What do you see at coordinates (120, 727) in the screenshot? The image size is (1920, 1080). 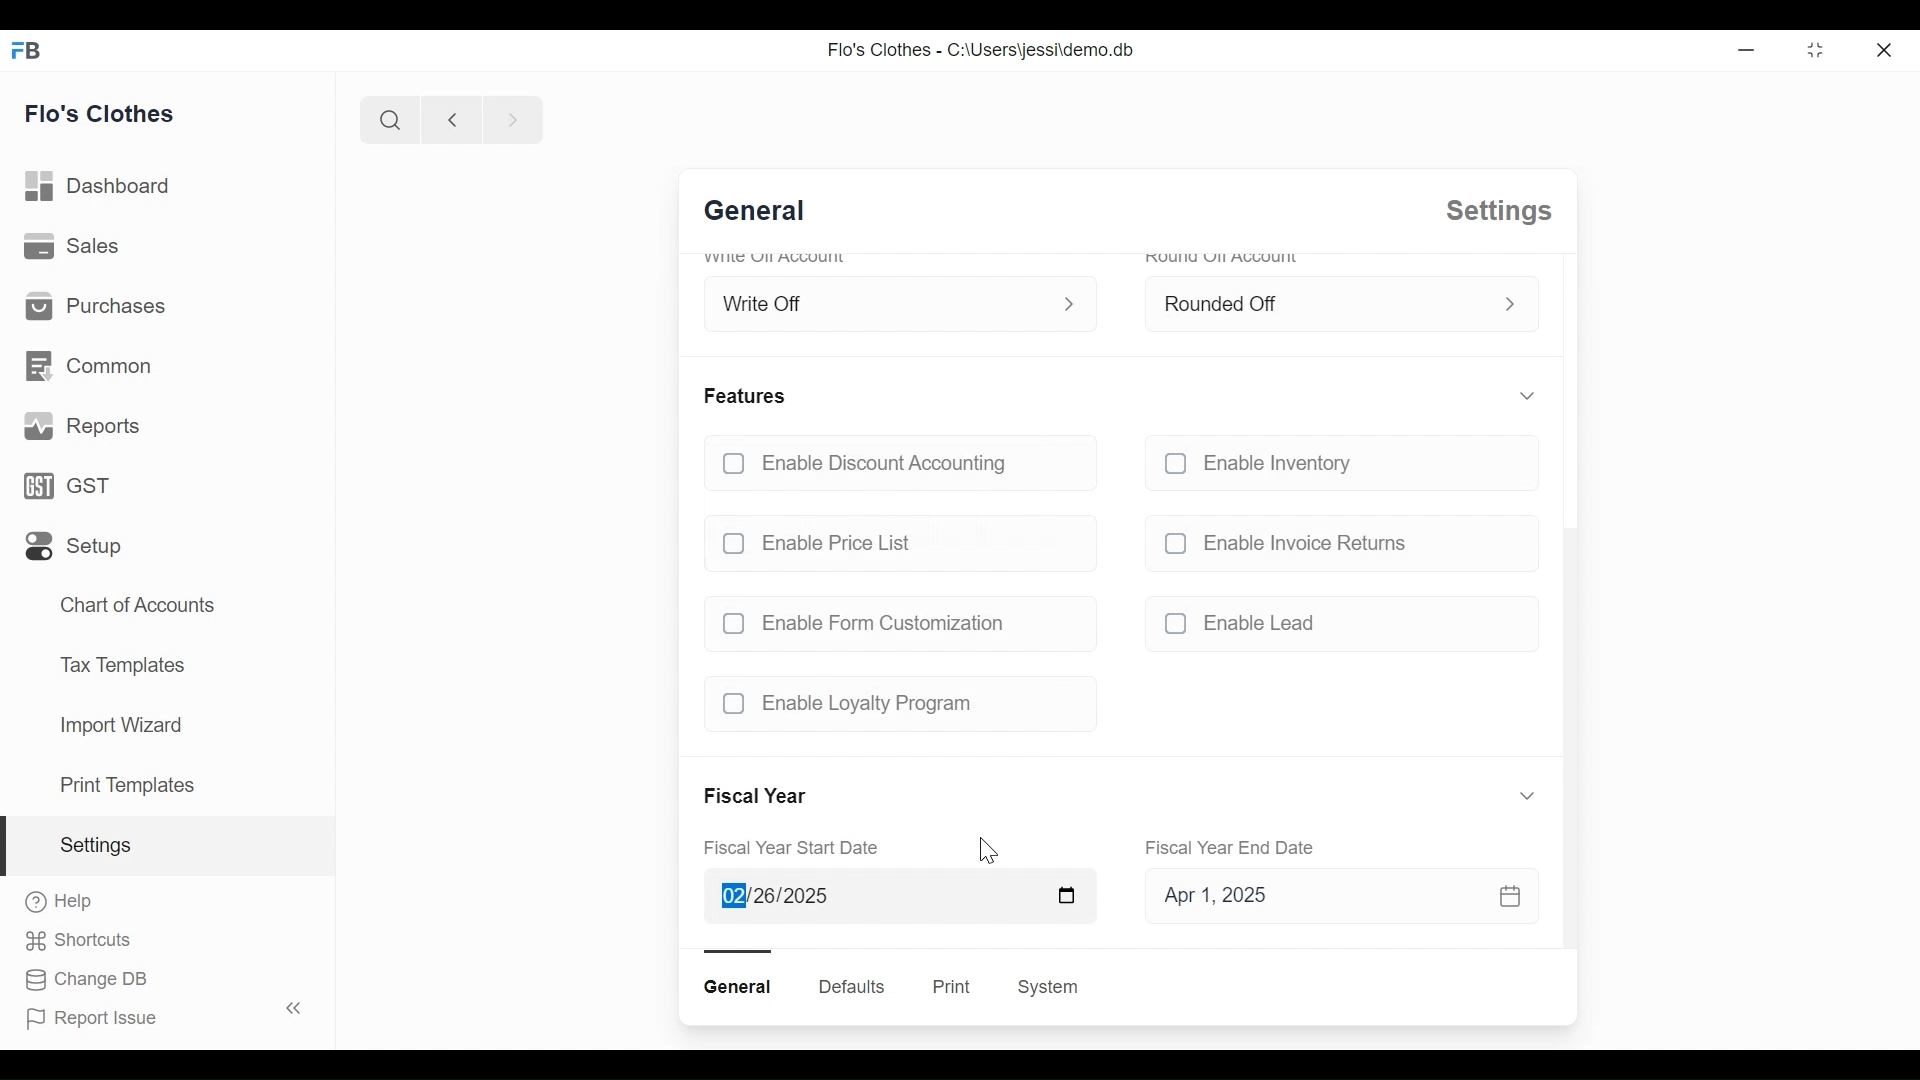 I see `Import Wizard` at bounding box center [120, 727].